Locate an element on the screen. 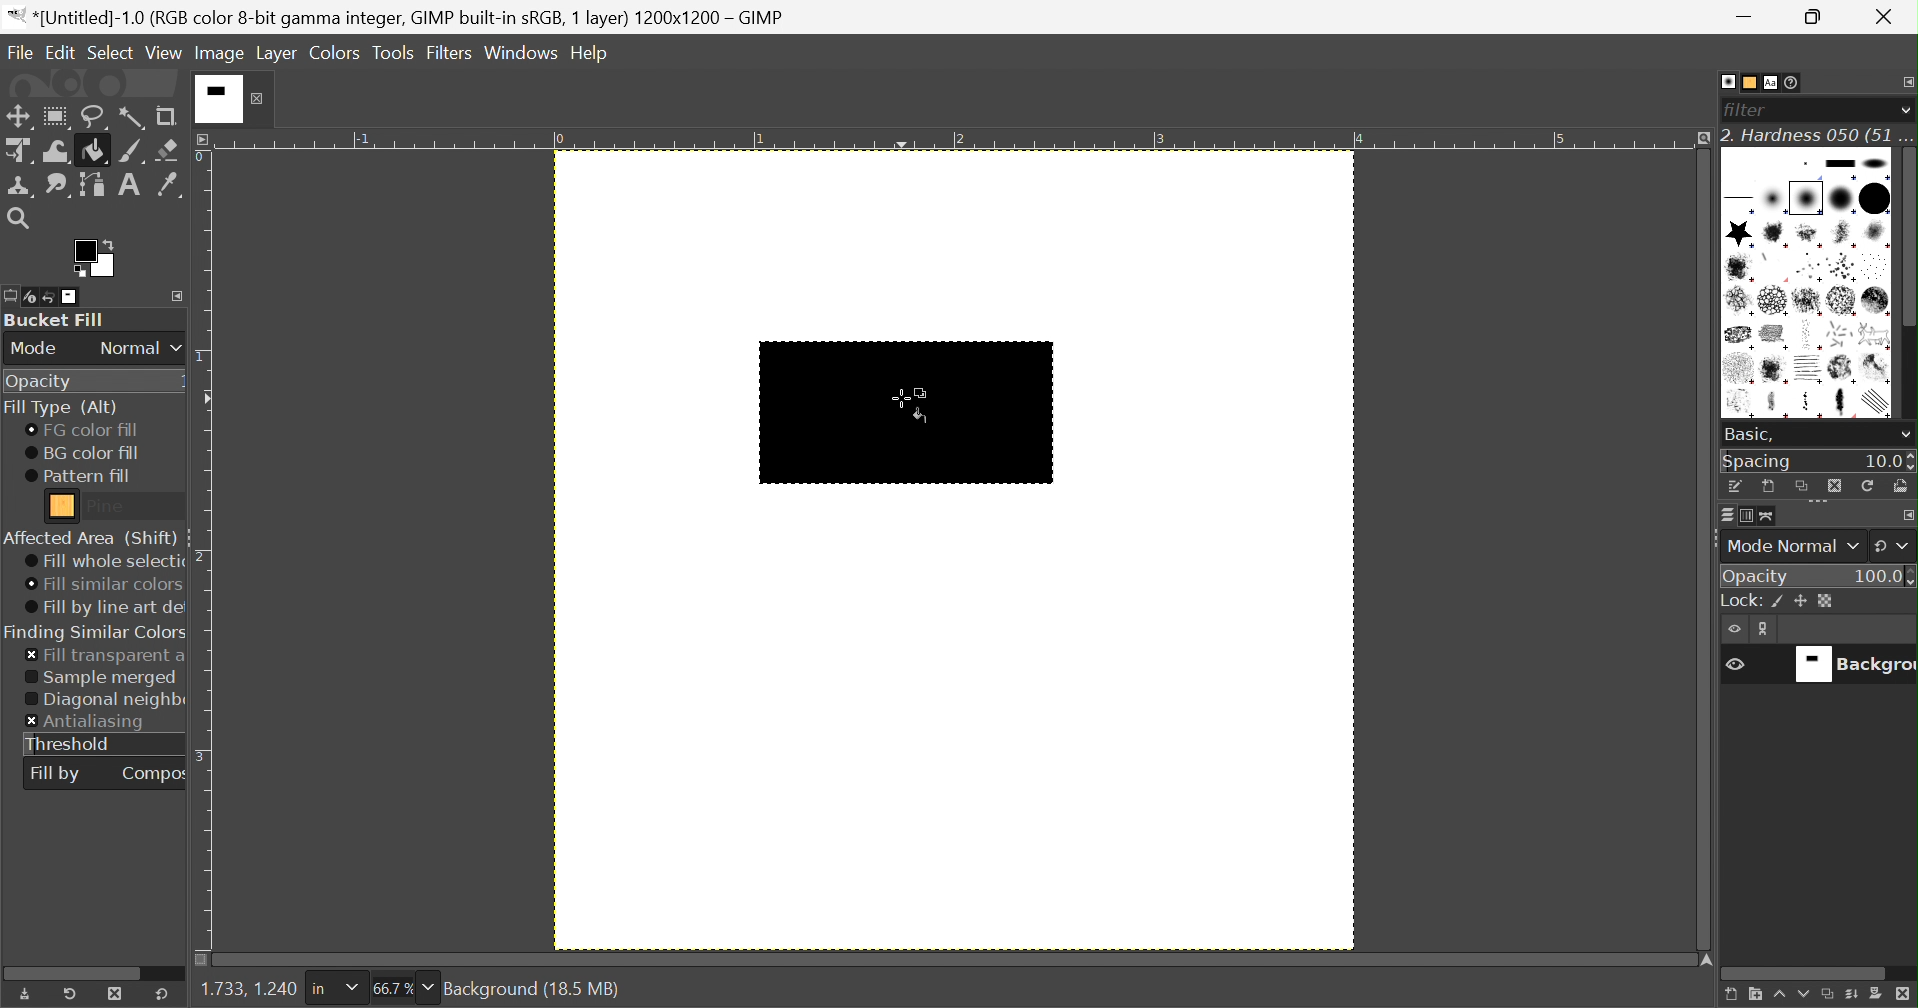  Images is located at coordinates (72, 297).